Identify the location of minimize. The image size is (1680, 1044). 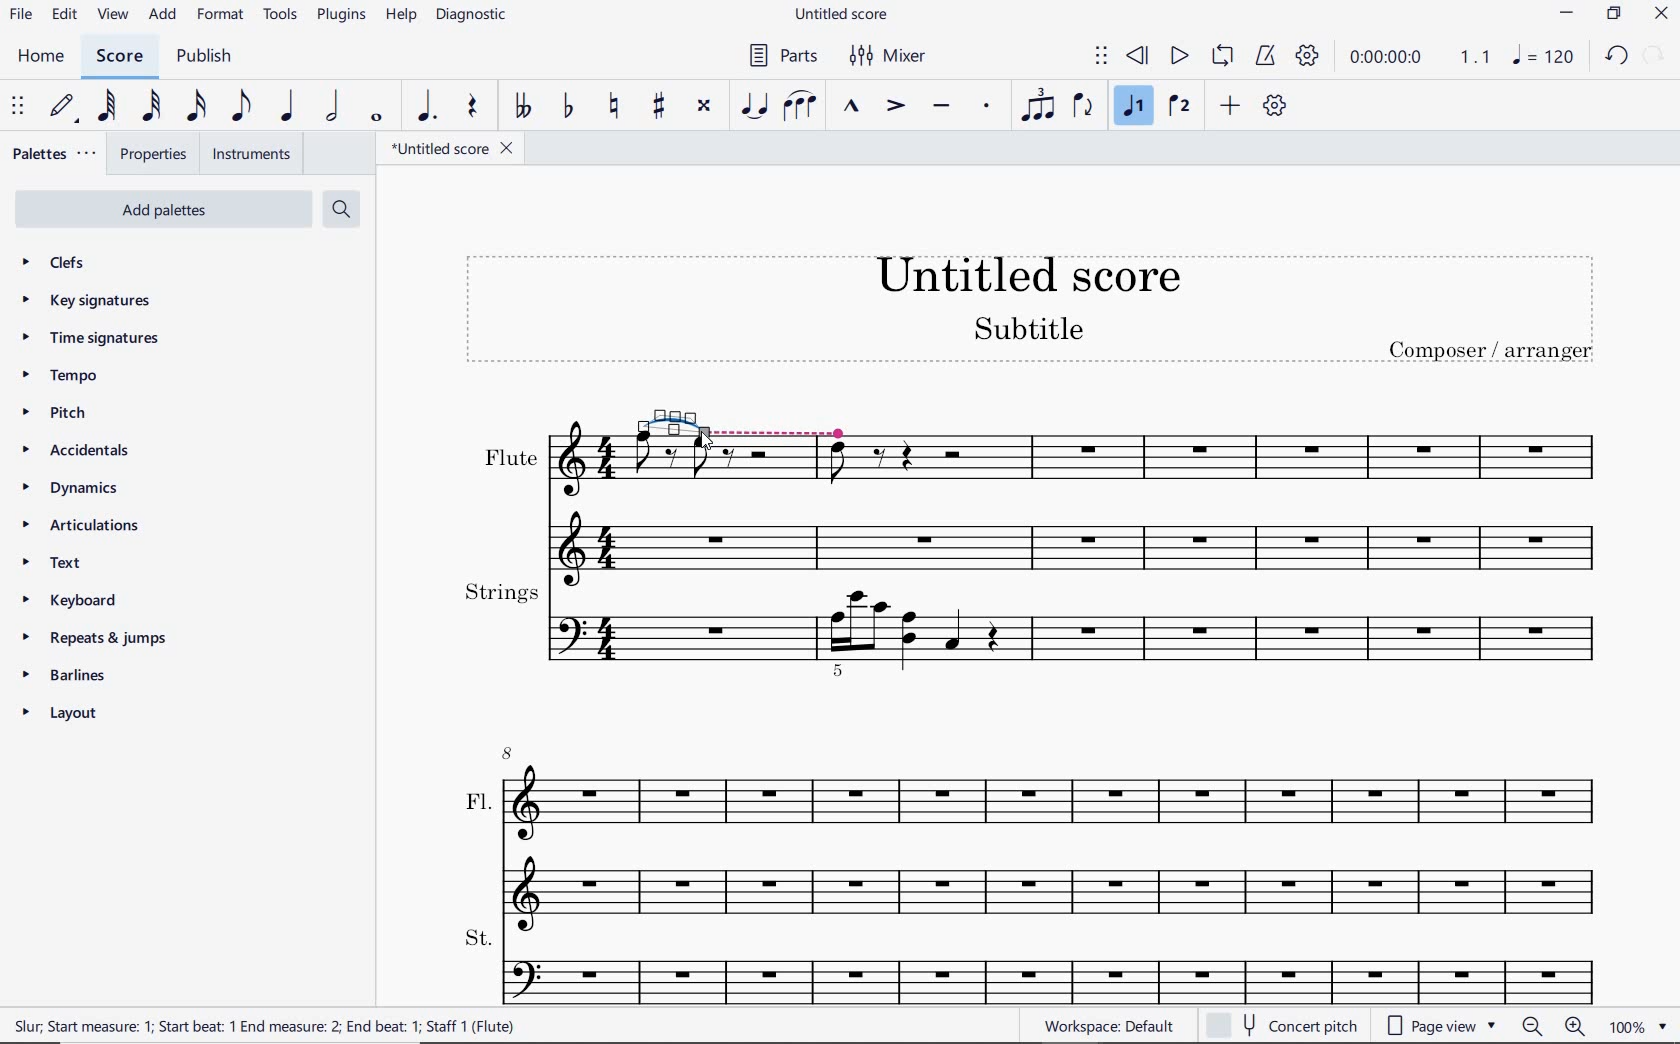
(1568, 16).